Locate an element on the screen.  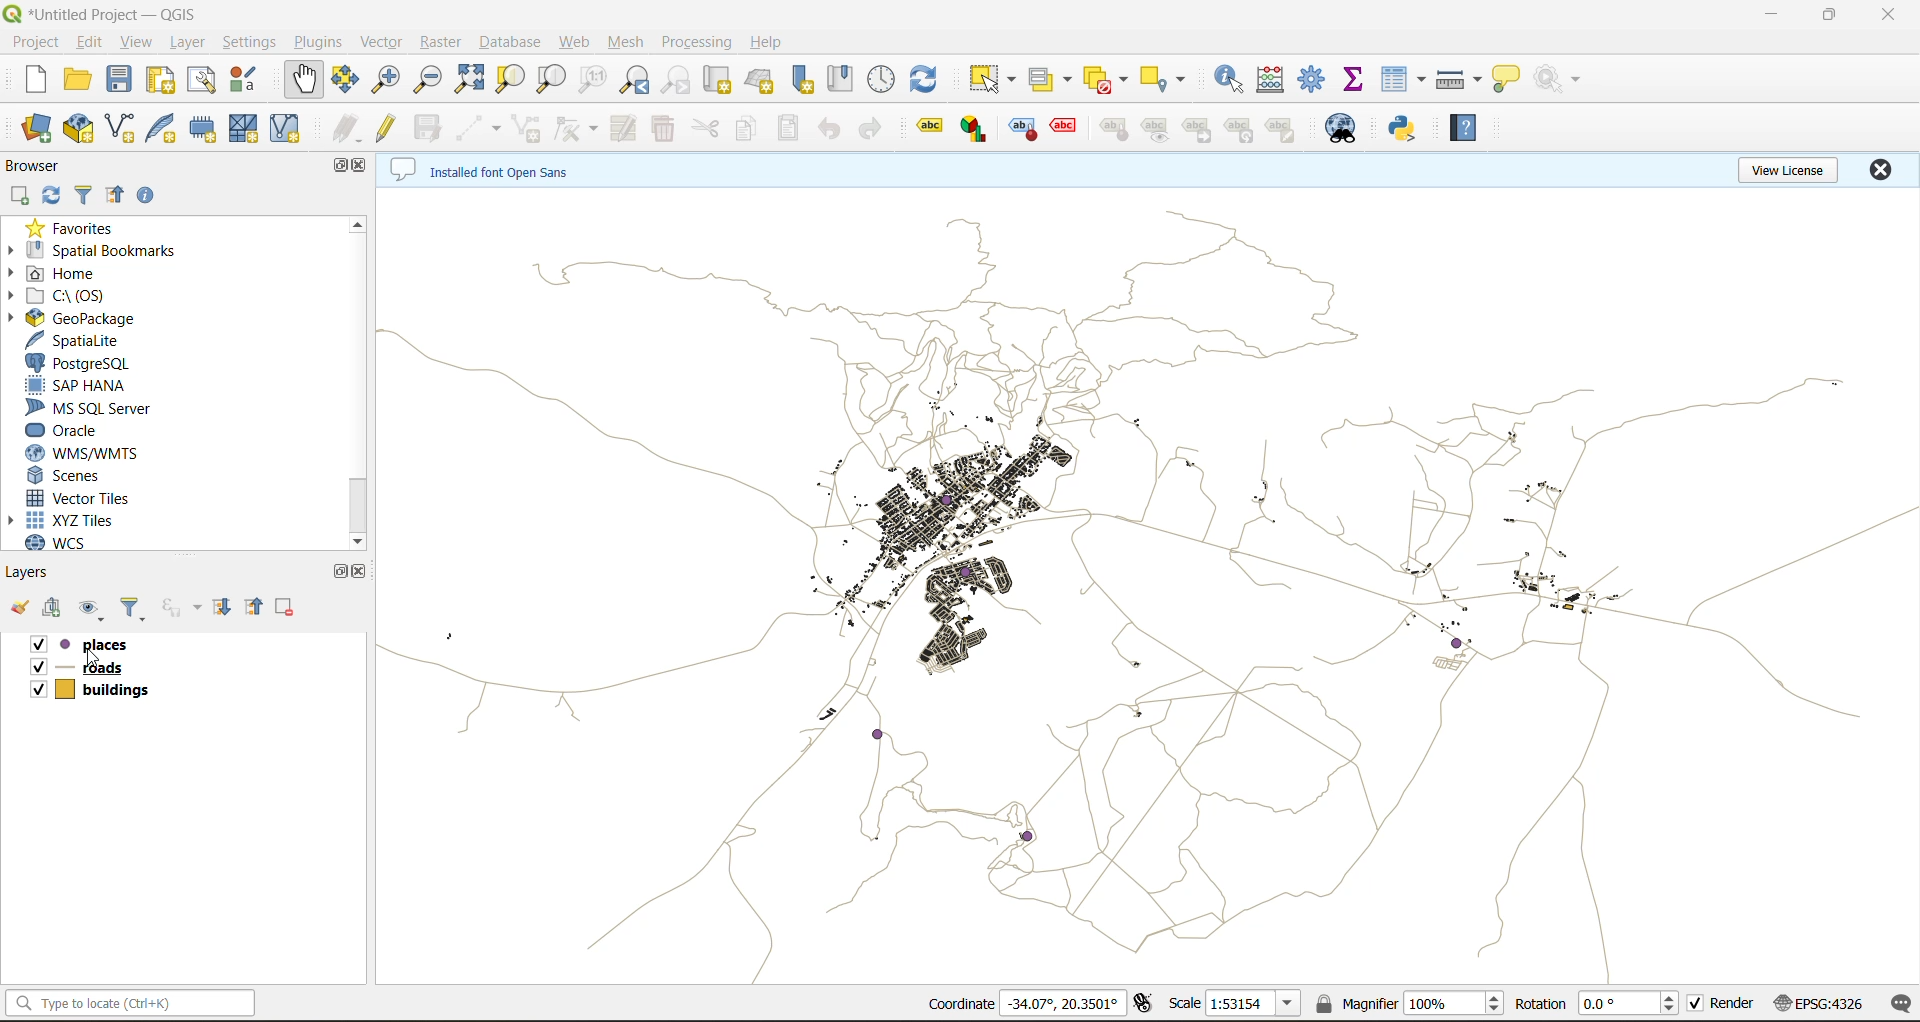
close is located at coordinates (360, 576).